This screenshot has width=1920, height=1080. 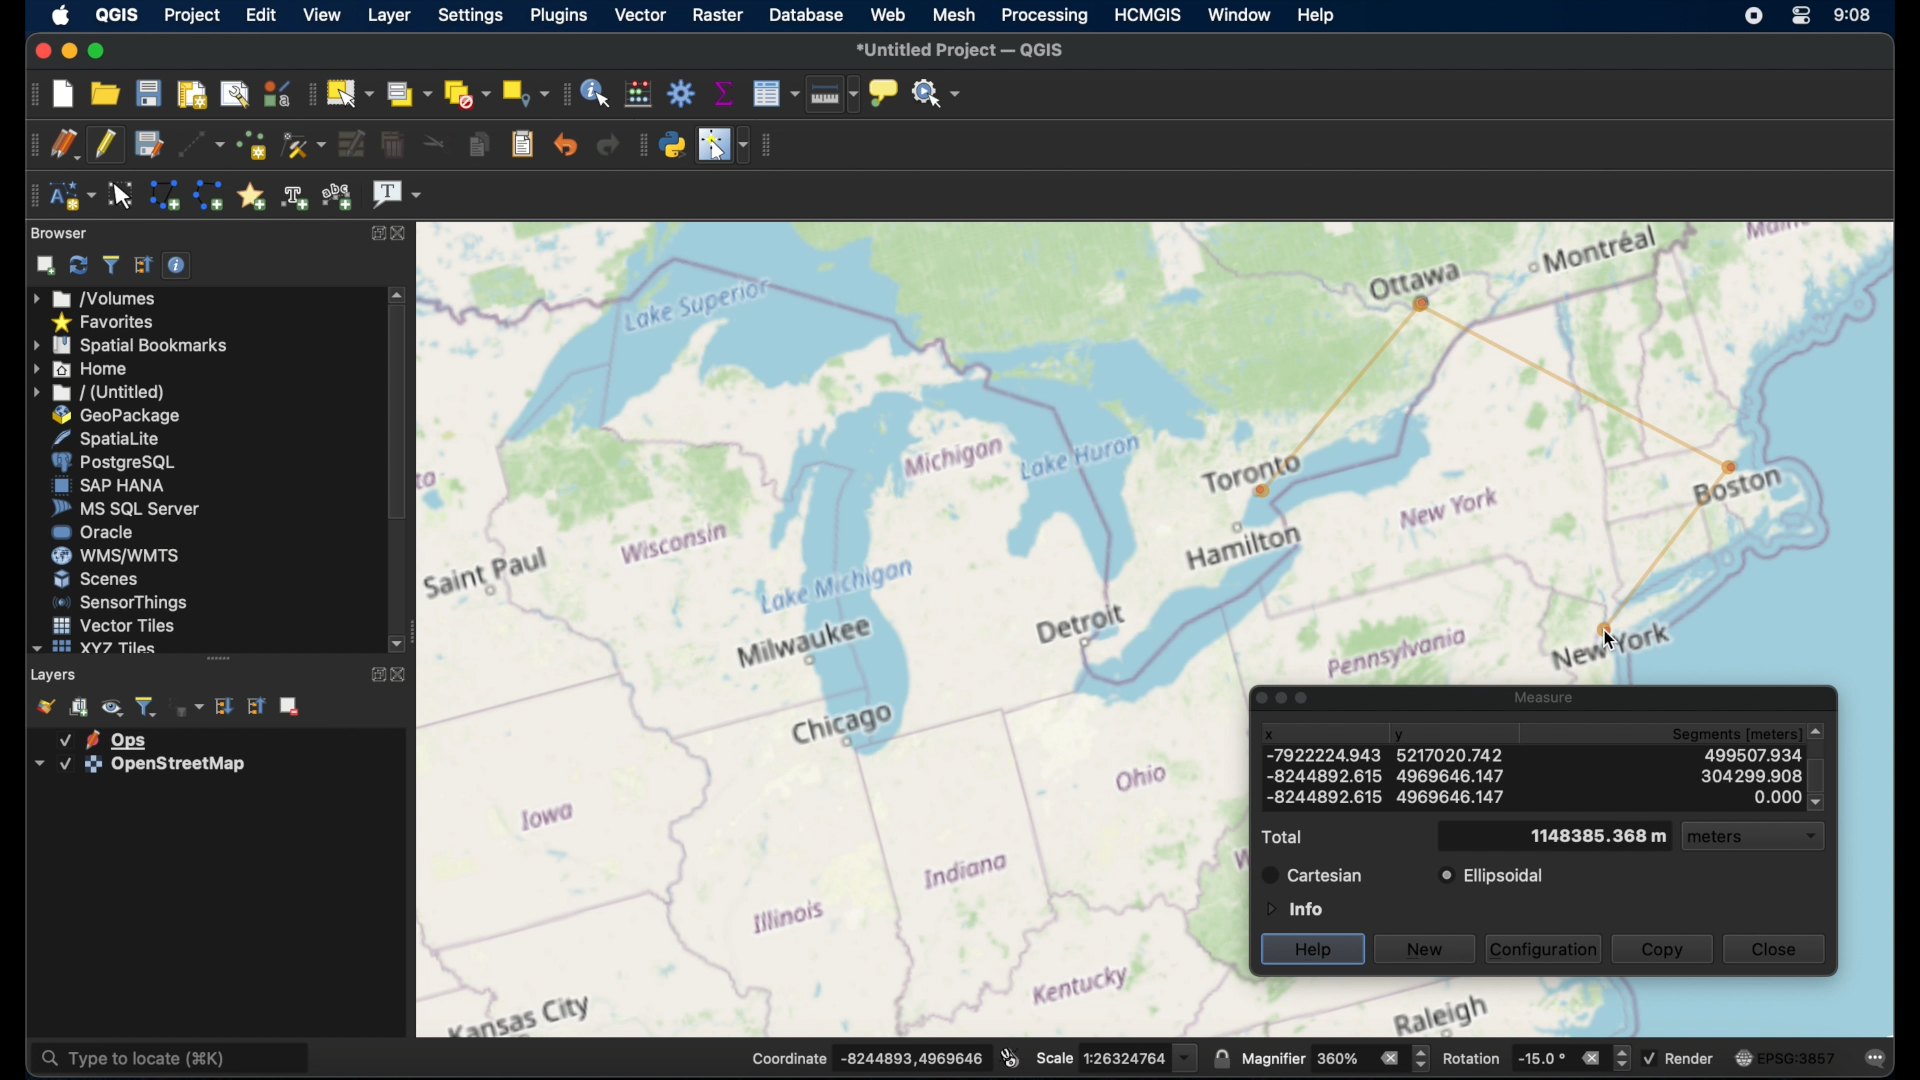 What do you see at coordinates (71, 196) in the screenshot?
I see `new annotation layer` at bounding box center [71, 196].